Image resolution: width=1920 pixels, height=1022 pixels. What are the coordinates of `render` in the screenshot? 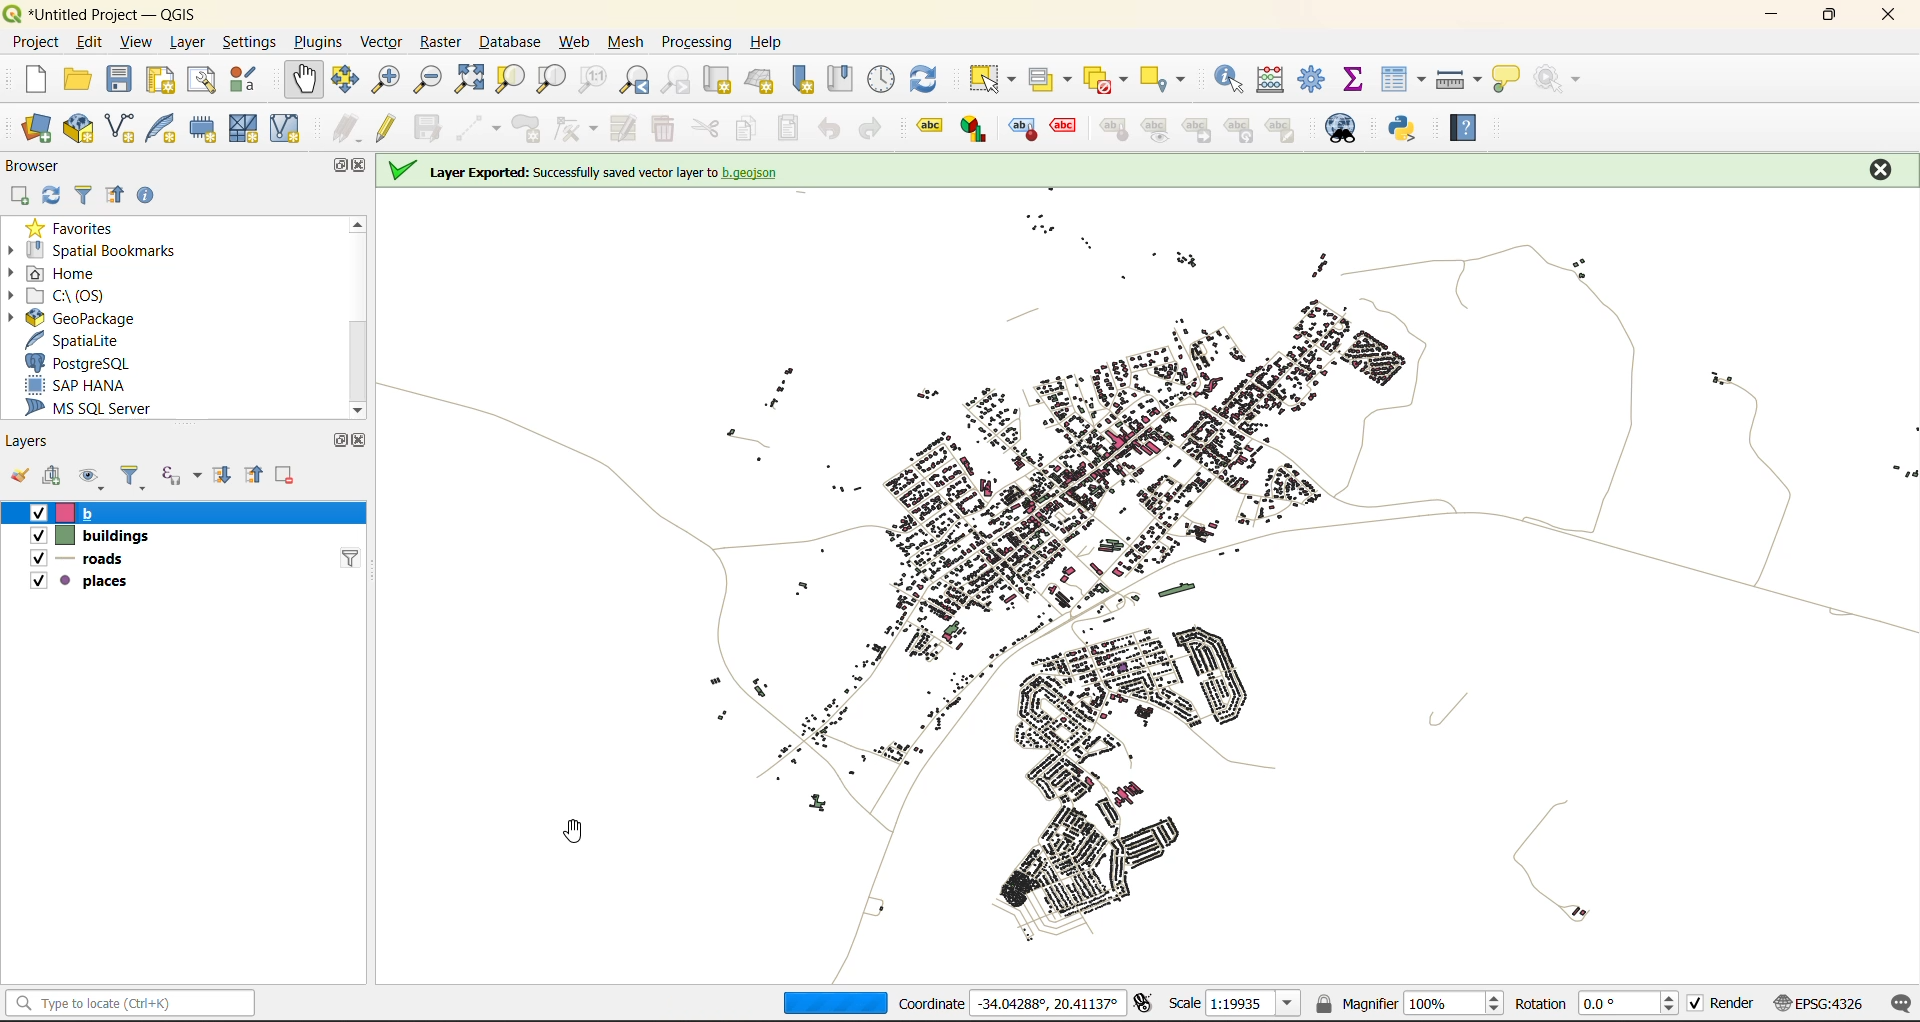 It's located at (1723, 1004).